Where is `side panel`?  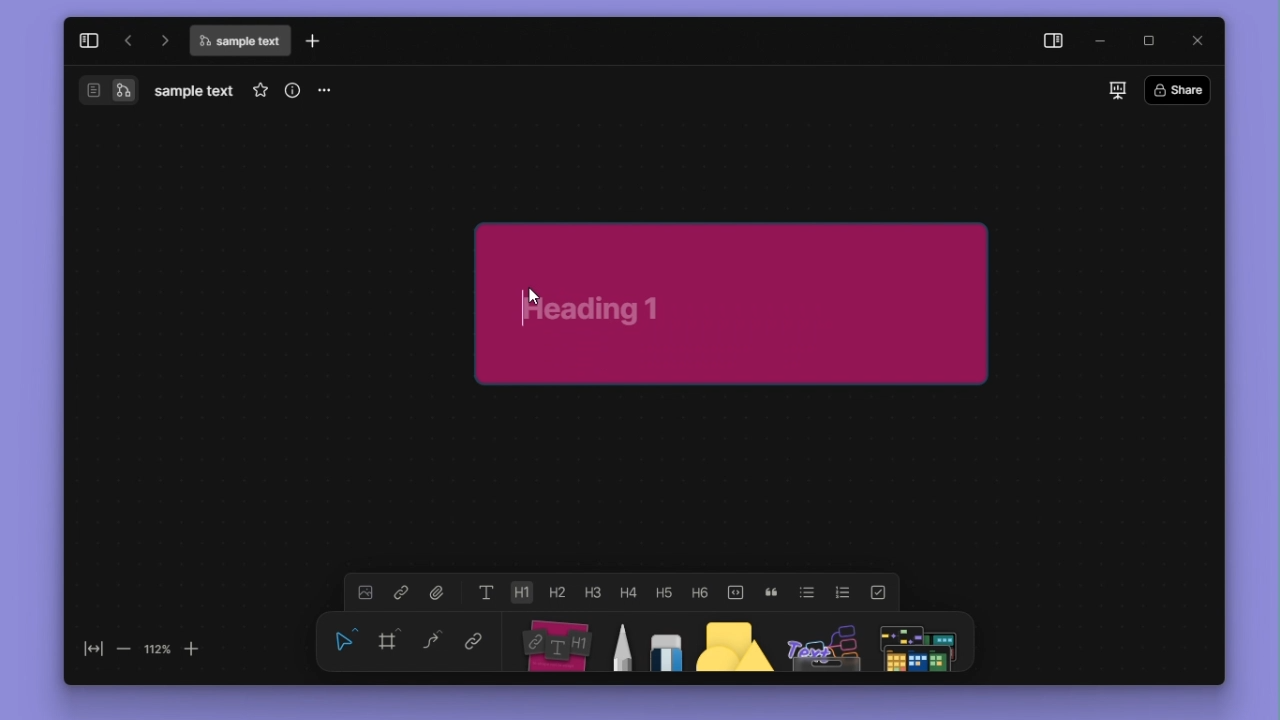
side panel is located at coordinates (1054, 42).